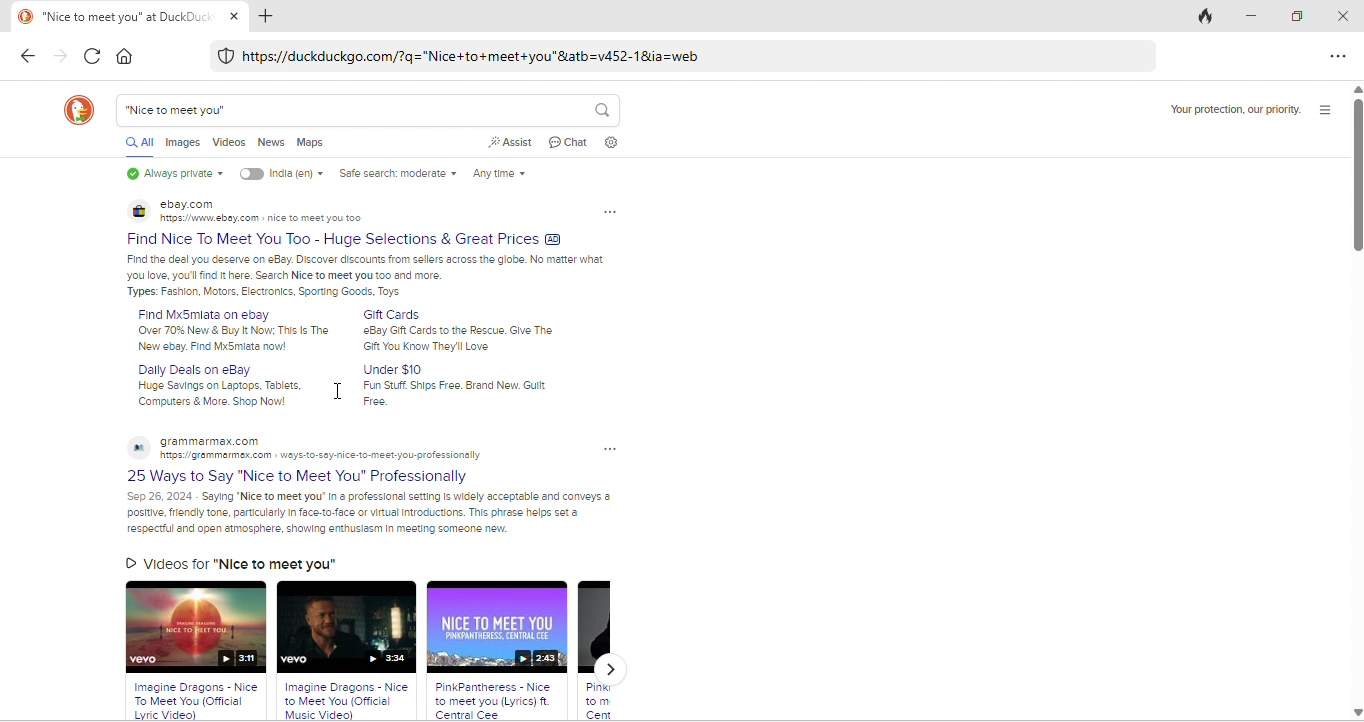  I want to click on text, so click(395, 313).